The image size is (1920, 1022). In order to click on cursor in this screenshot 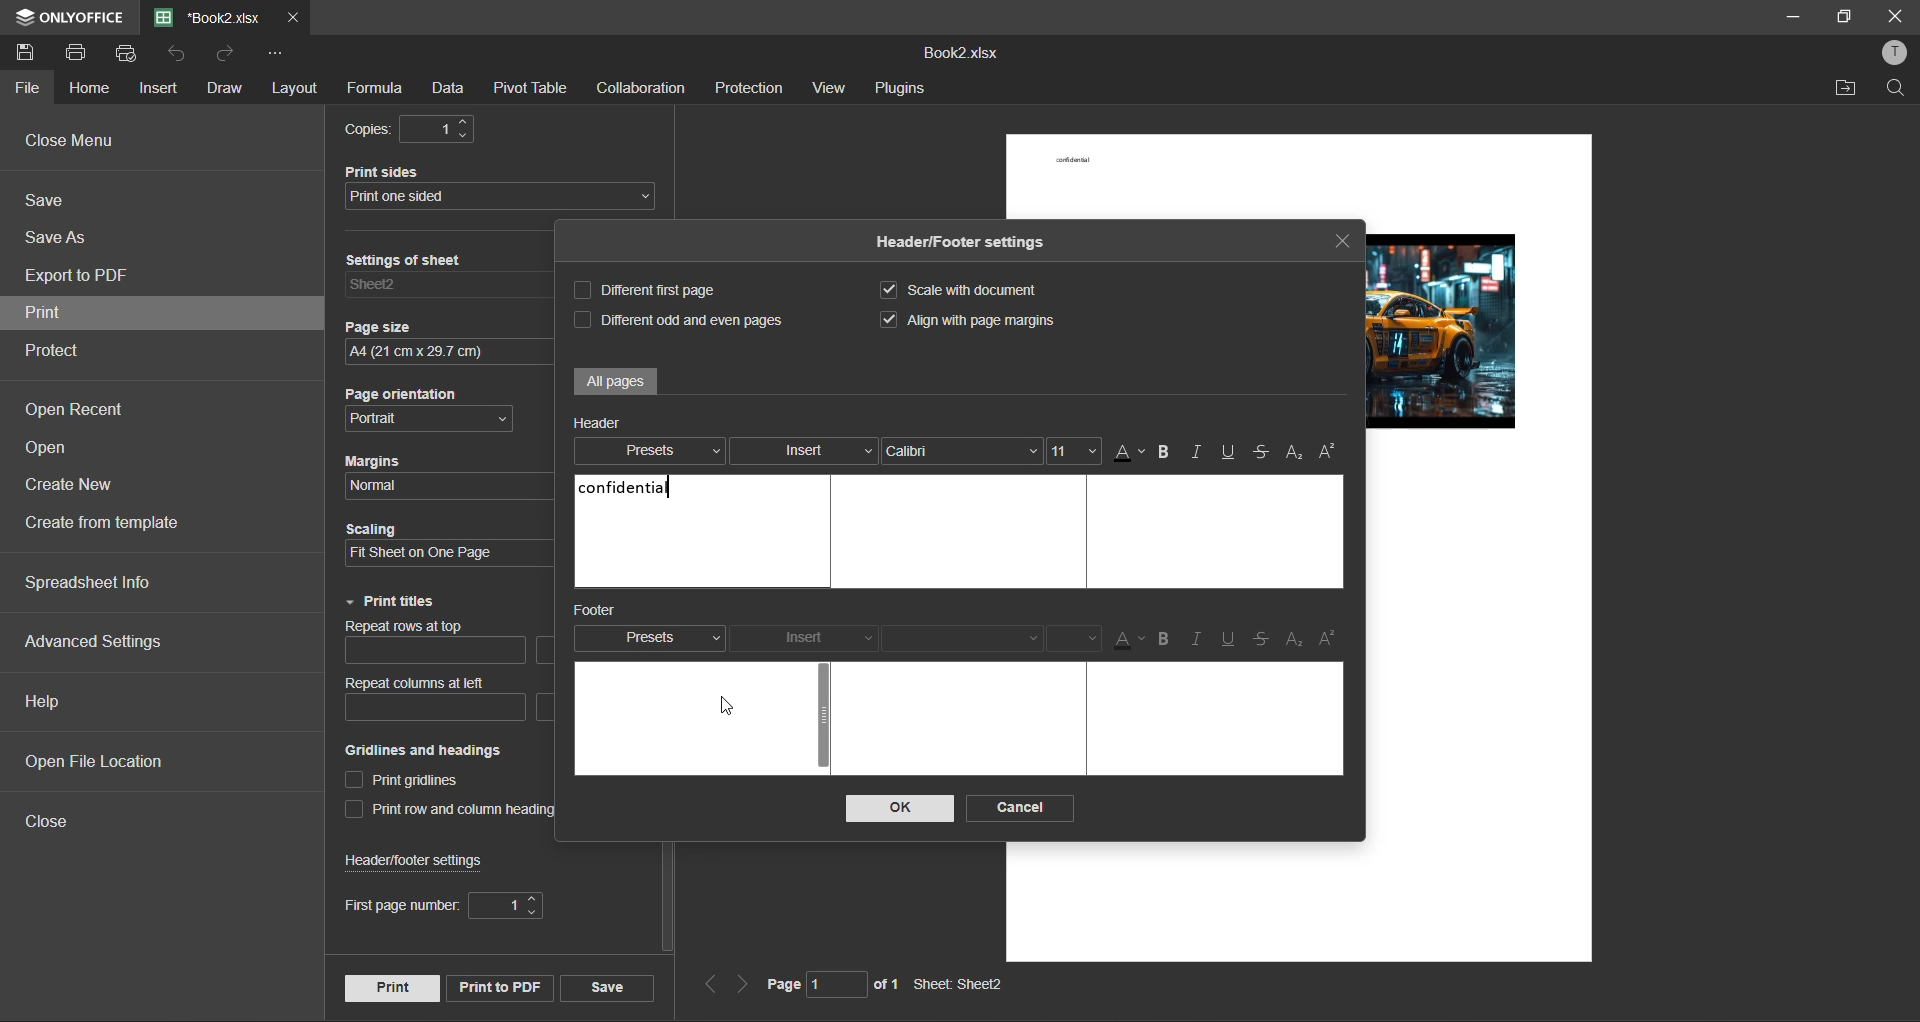, I will do `click(732, 711)`.